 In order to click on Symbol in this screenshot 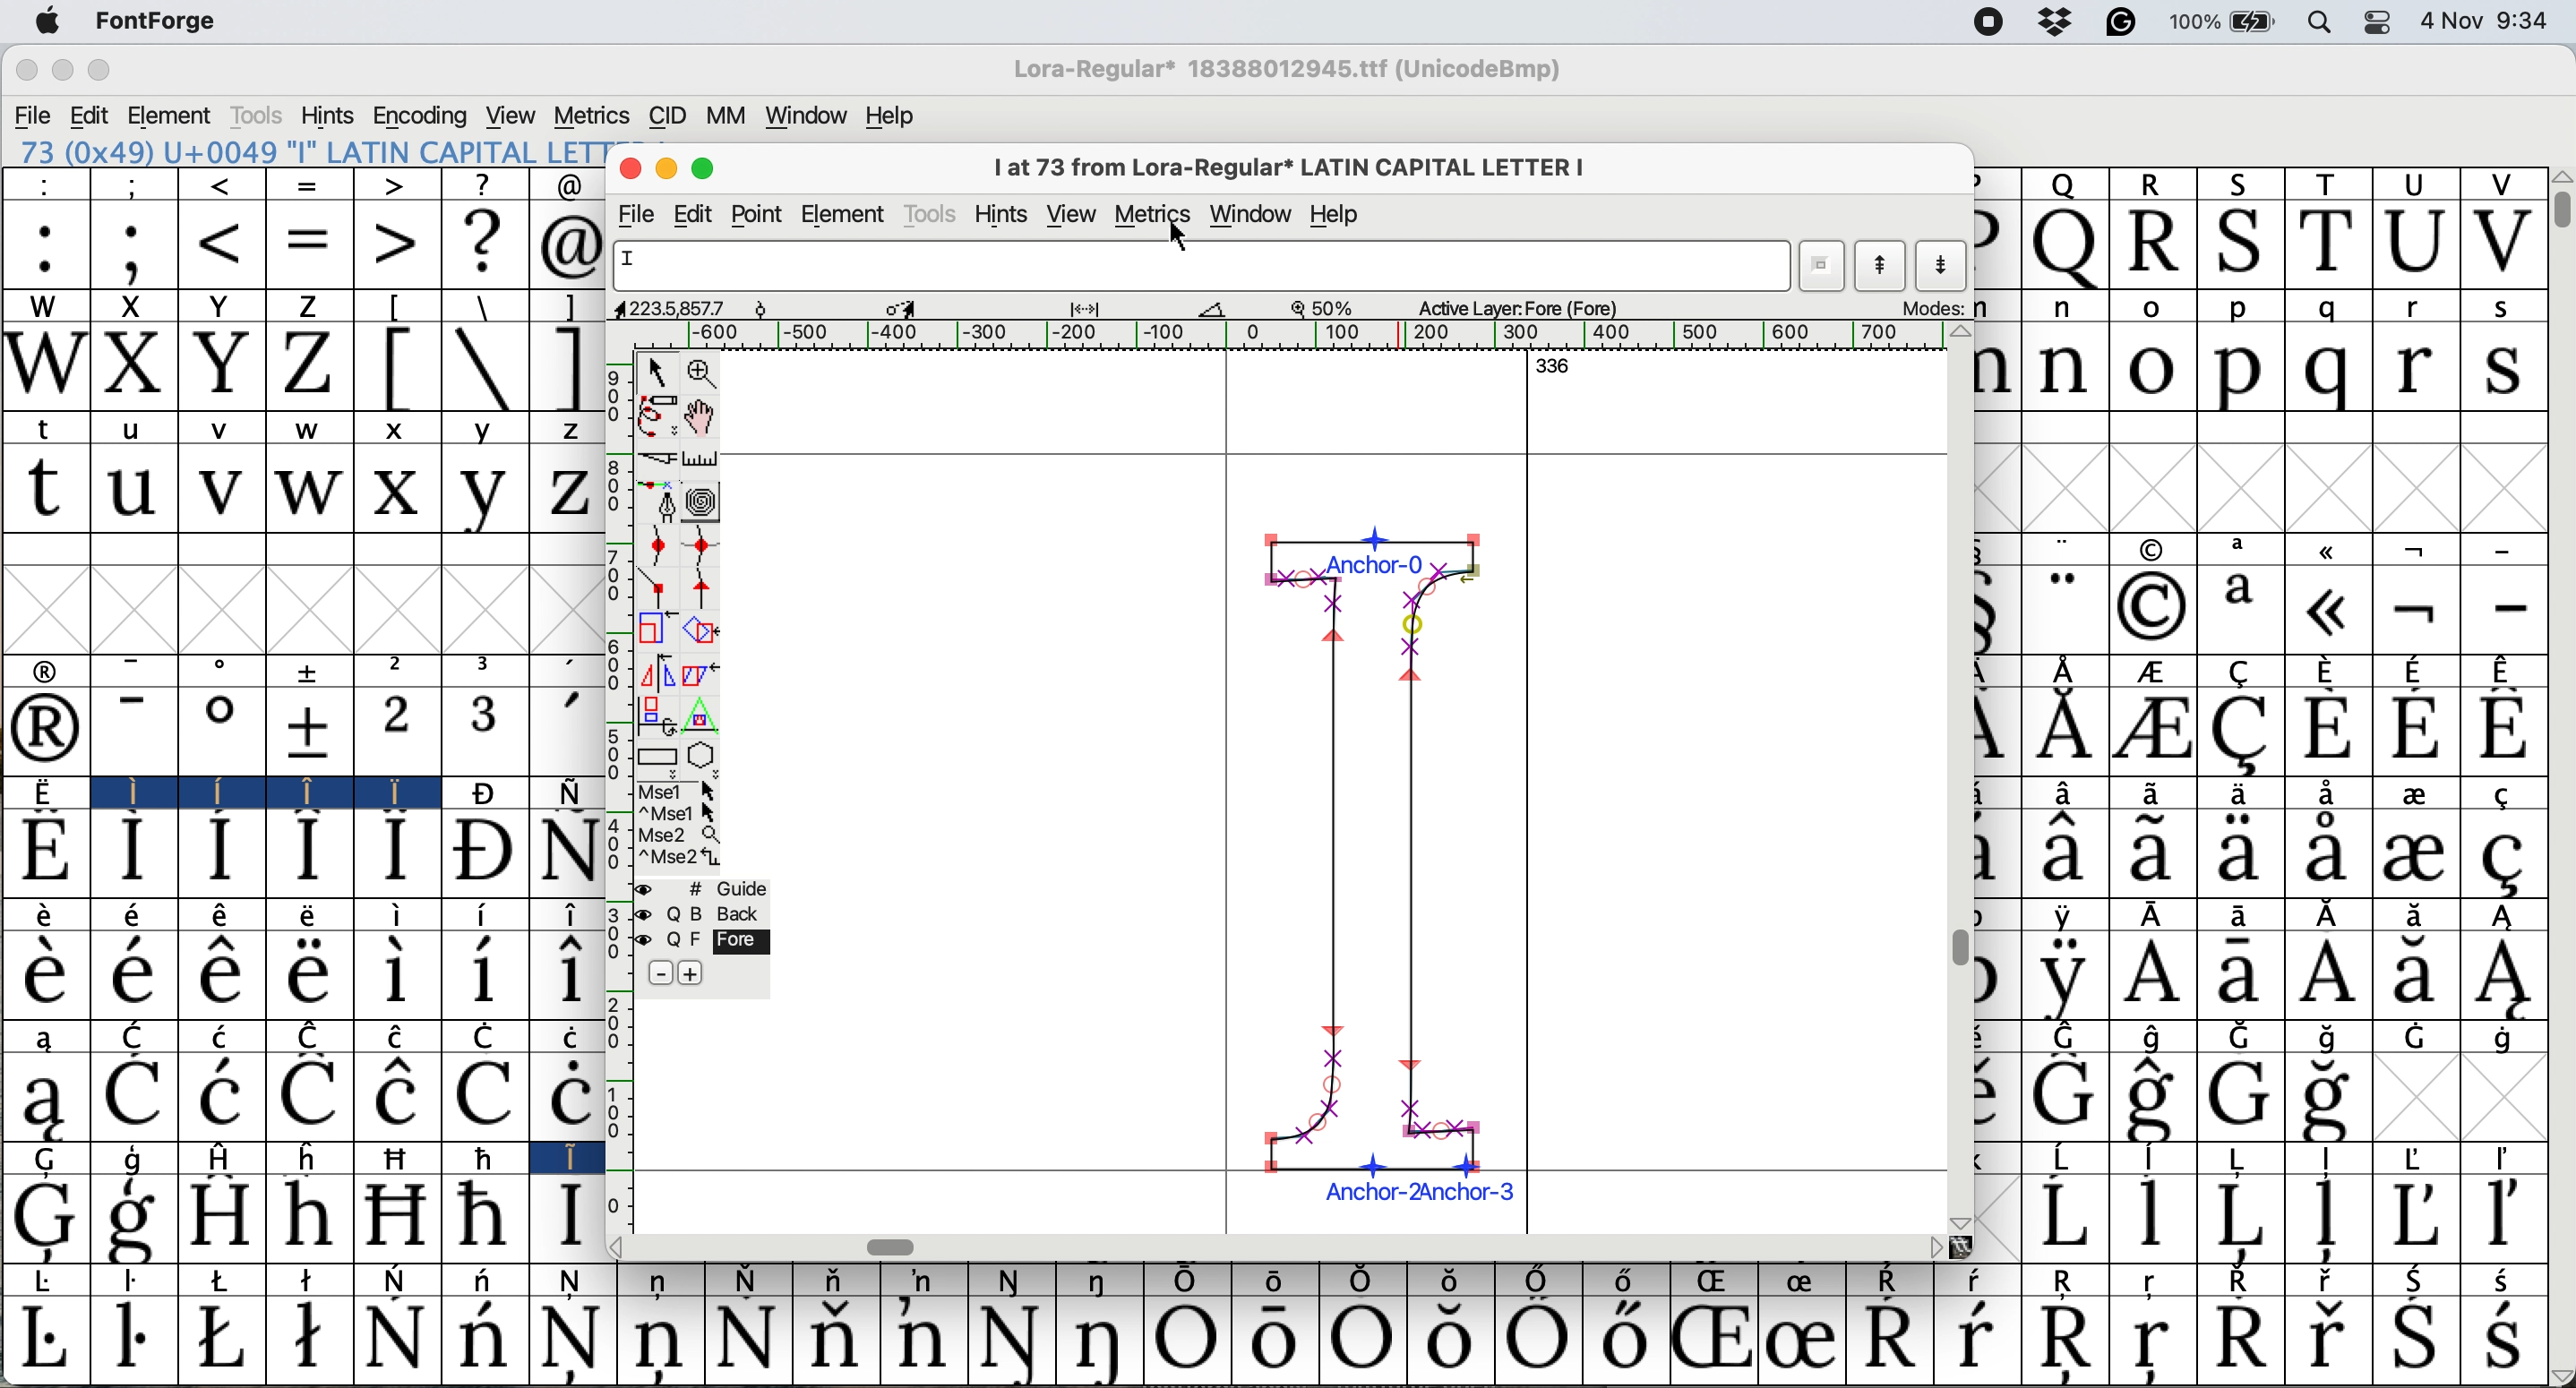, I will do `click(219, 733)`.